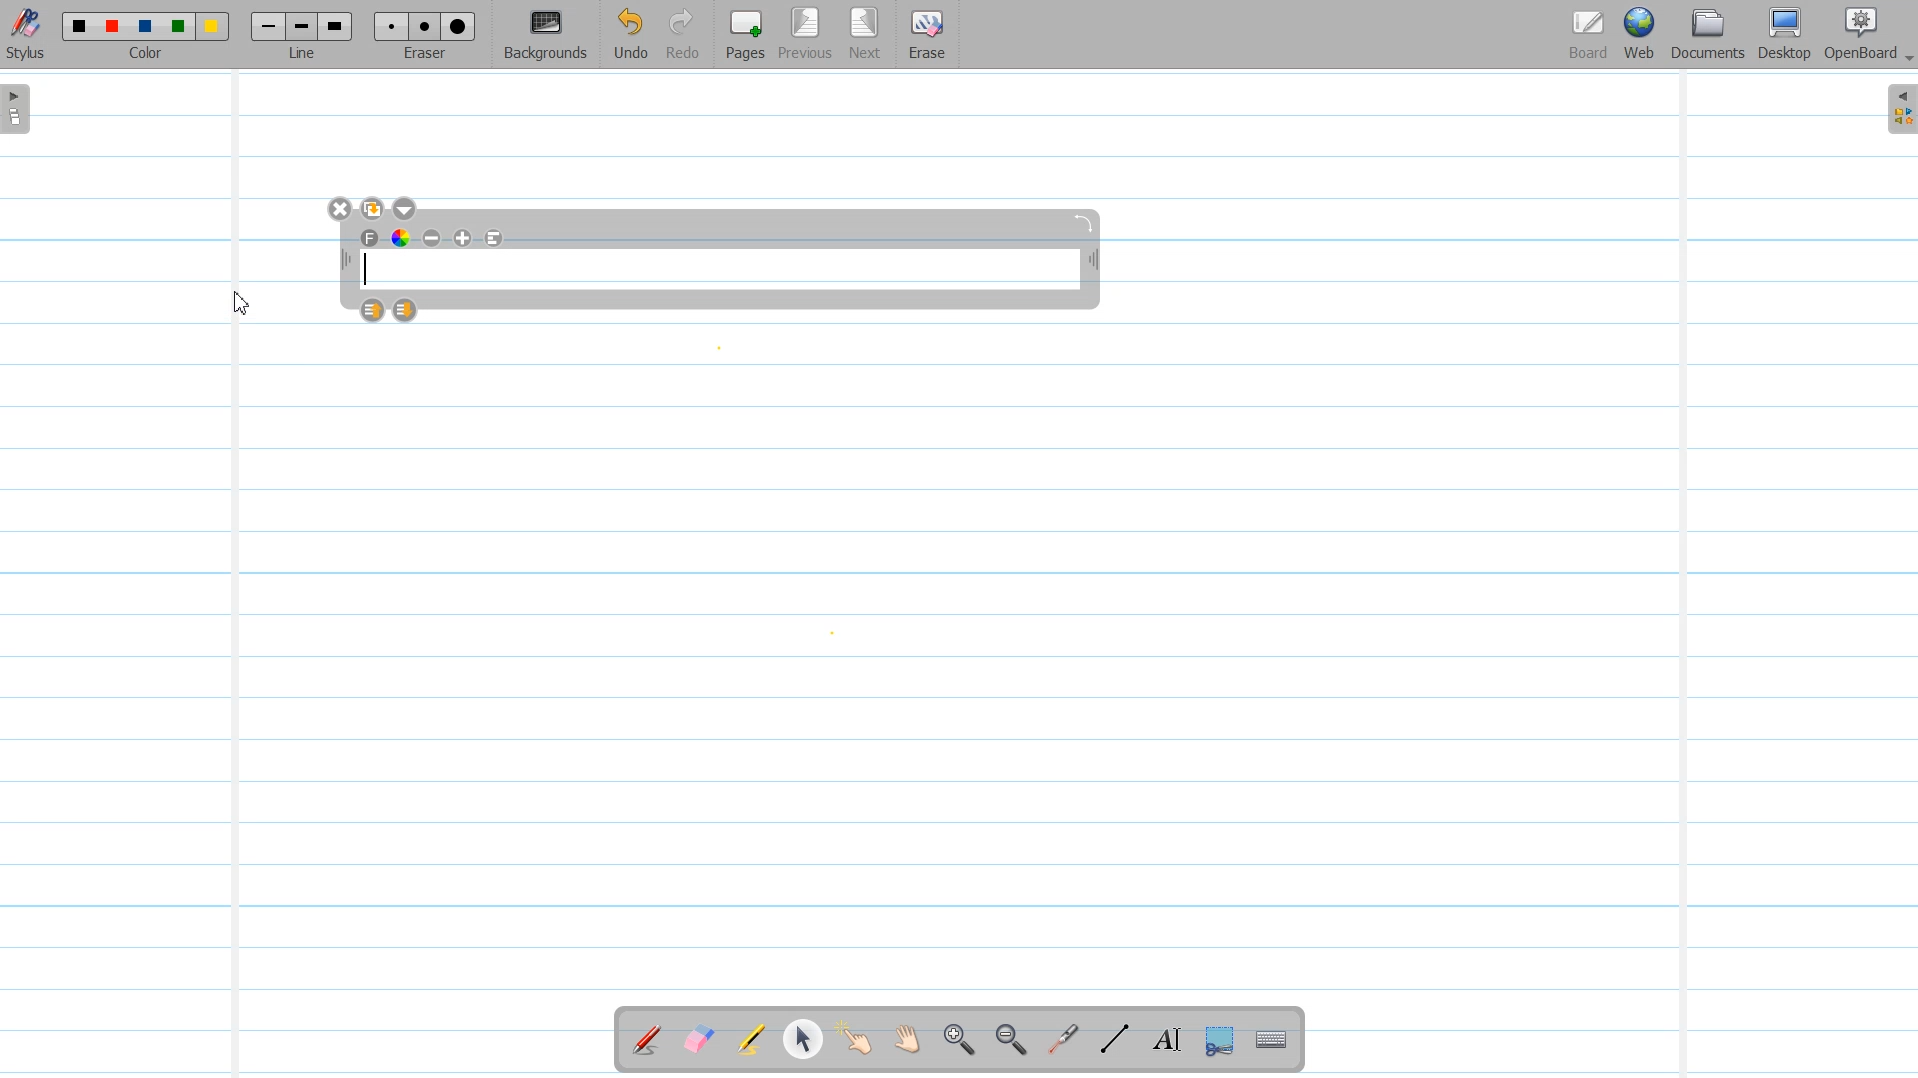  Describe the element at coordinates (371, 238) in the screenshot. I see `Text Font ` at that location.